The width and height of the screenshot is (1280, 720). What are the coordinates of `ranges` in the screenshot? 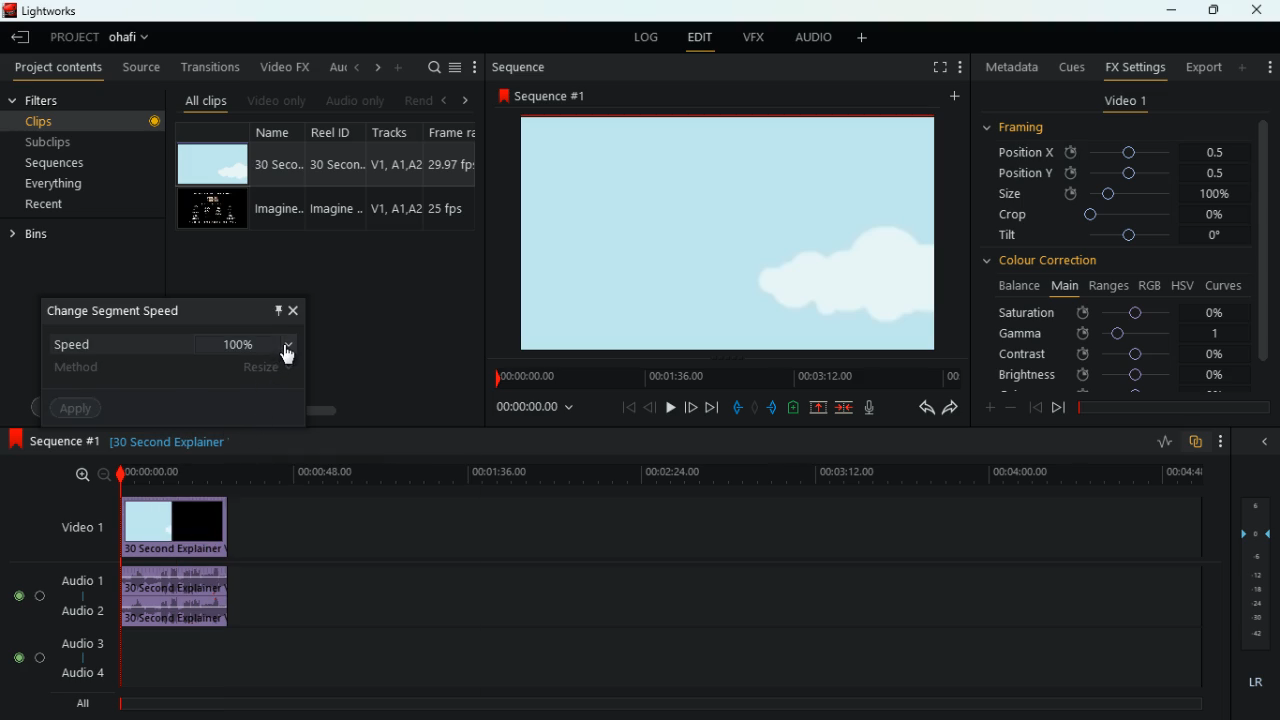 It's located at (1106, 286).